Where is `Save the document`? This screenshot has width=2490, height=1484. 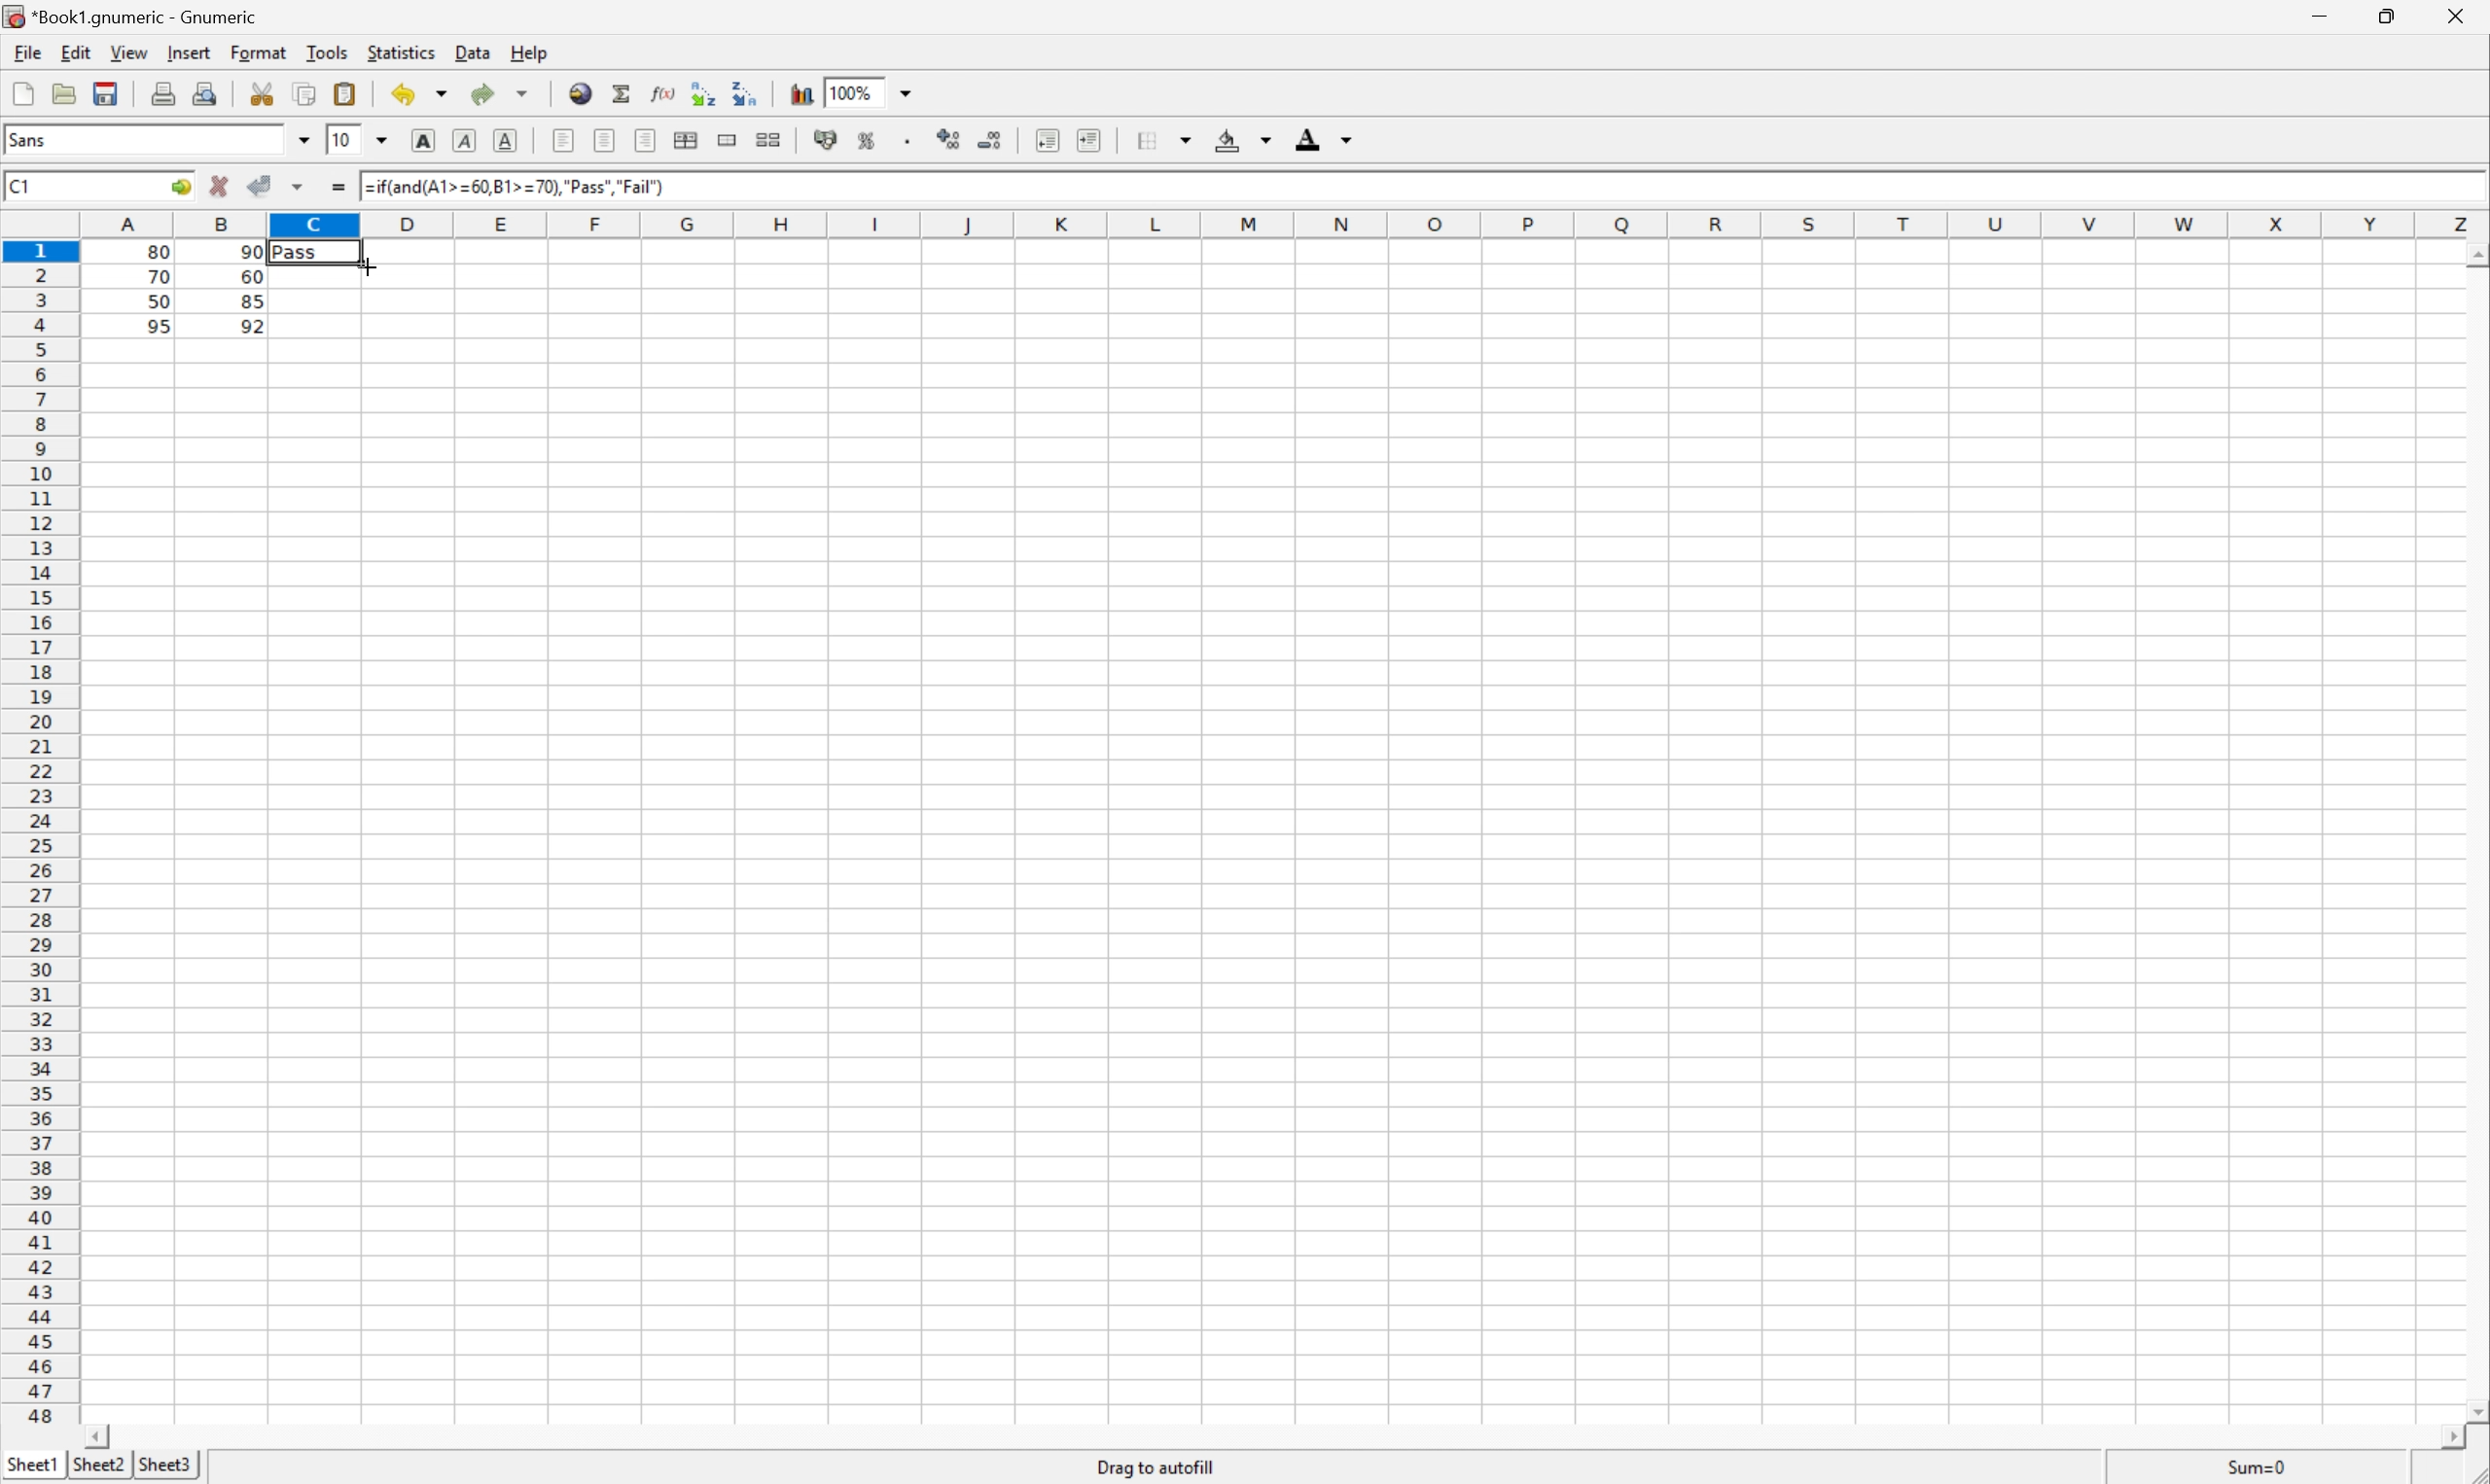
Save the document is located at coordinates (64, 93).